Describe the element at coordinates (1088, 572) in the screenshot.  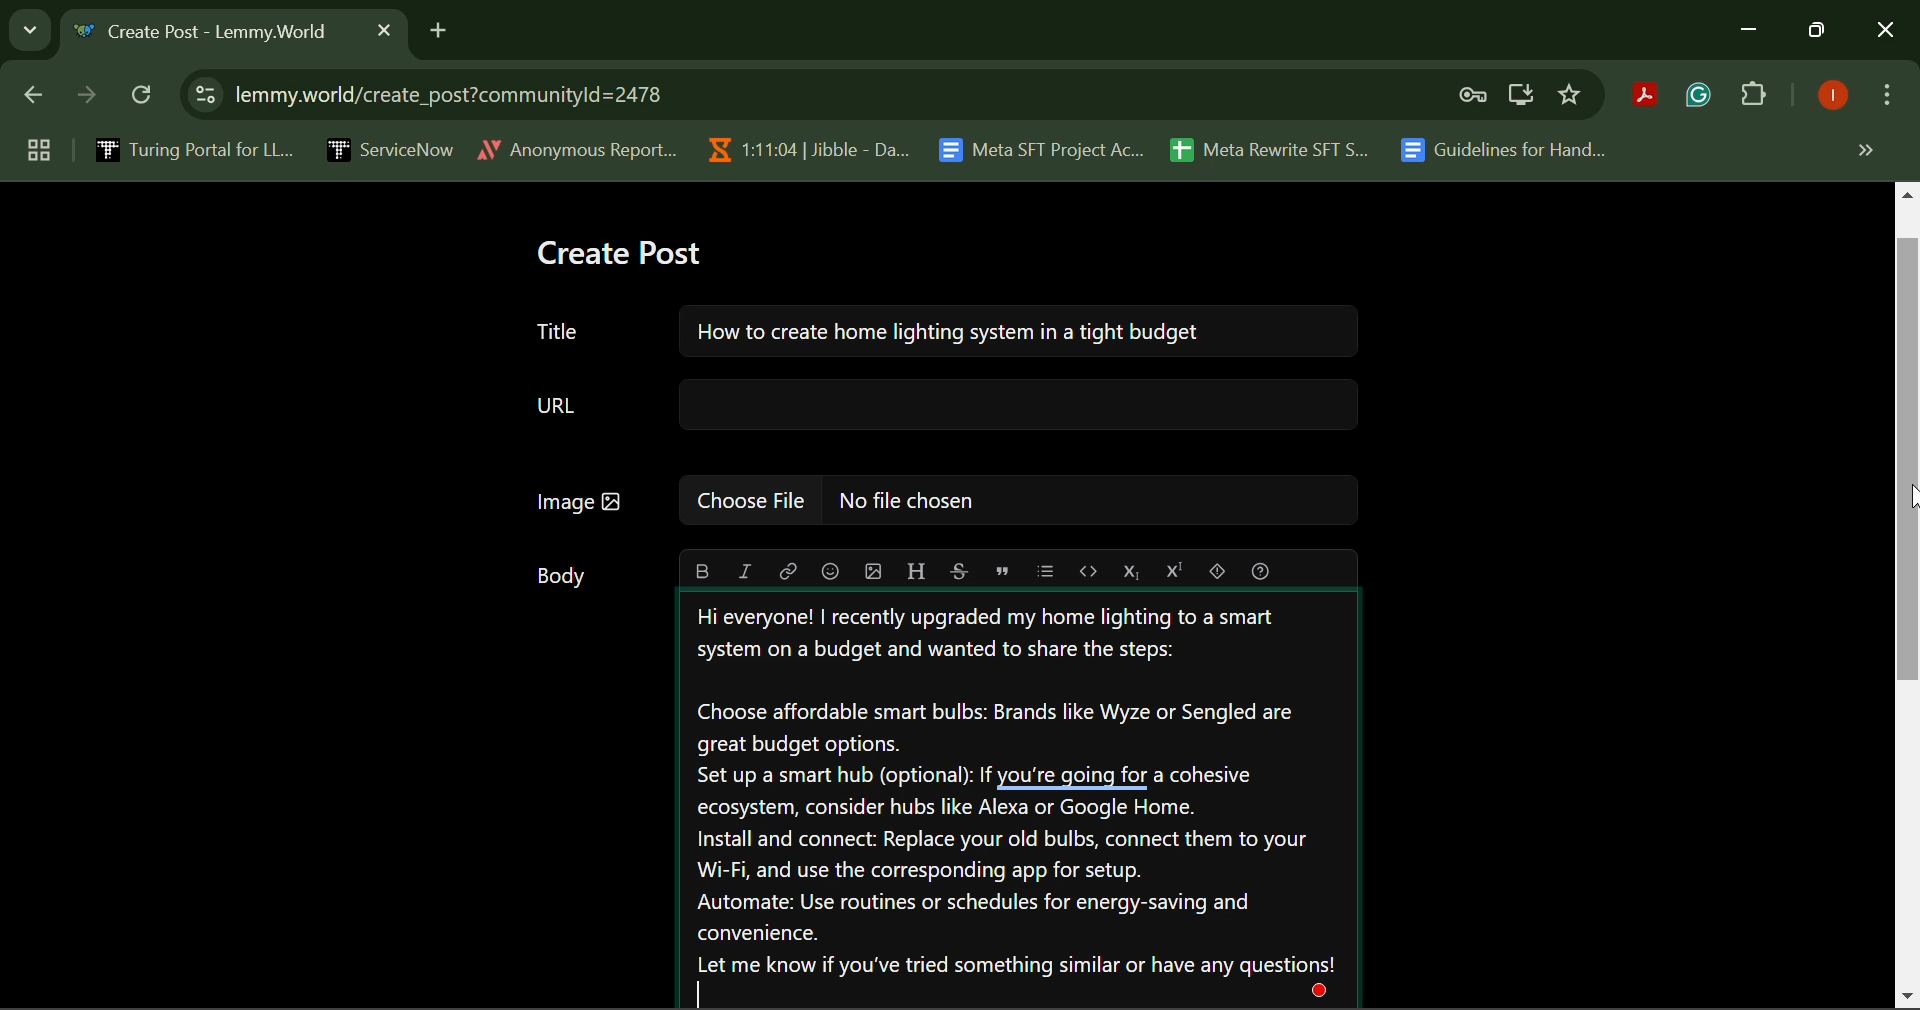
I see `code` at that location.